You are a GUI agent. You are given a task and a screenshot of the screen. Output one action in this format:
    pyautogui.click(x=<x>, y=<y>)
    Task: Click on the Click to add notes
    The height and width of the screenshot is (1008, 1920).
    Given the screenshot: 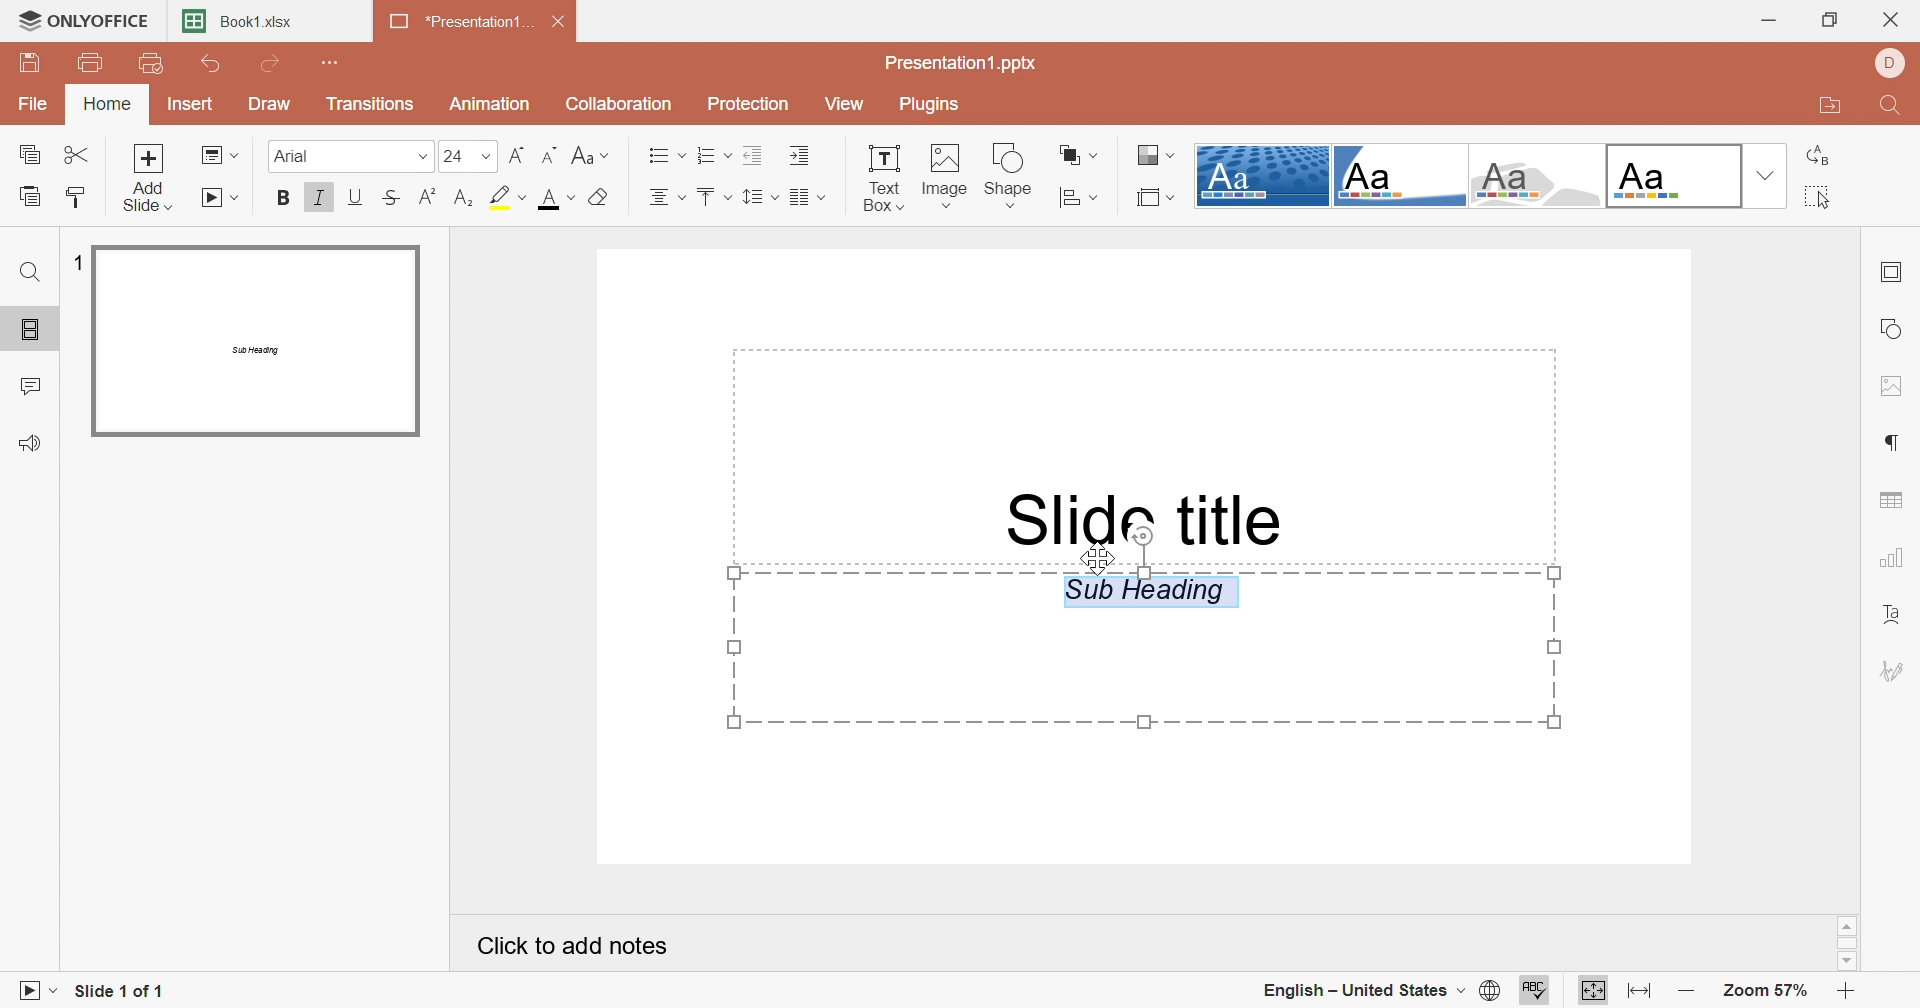 What is the action you would take?
    pyautogui.click(x=565, y=943)
    